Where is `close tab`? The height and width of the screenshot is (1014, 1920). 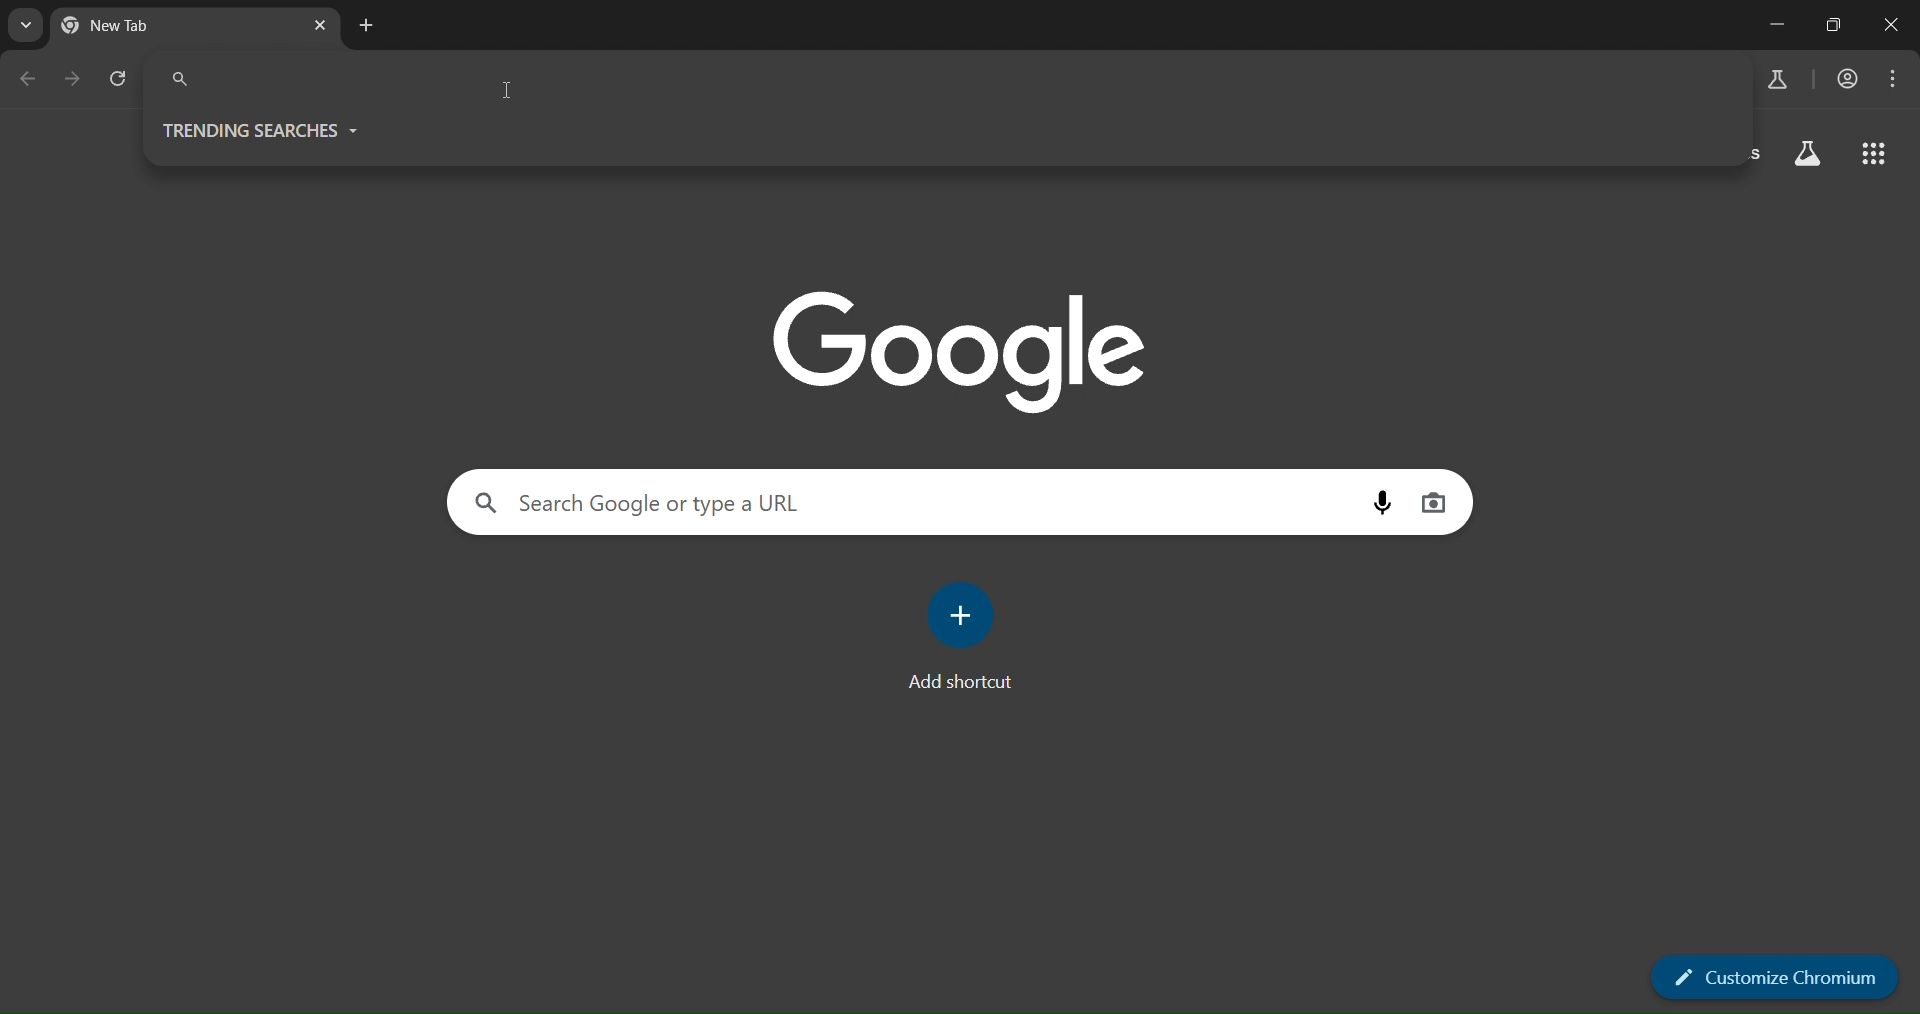 close tab is located at coordinates (322, 29).